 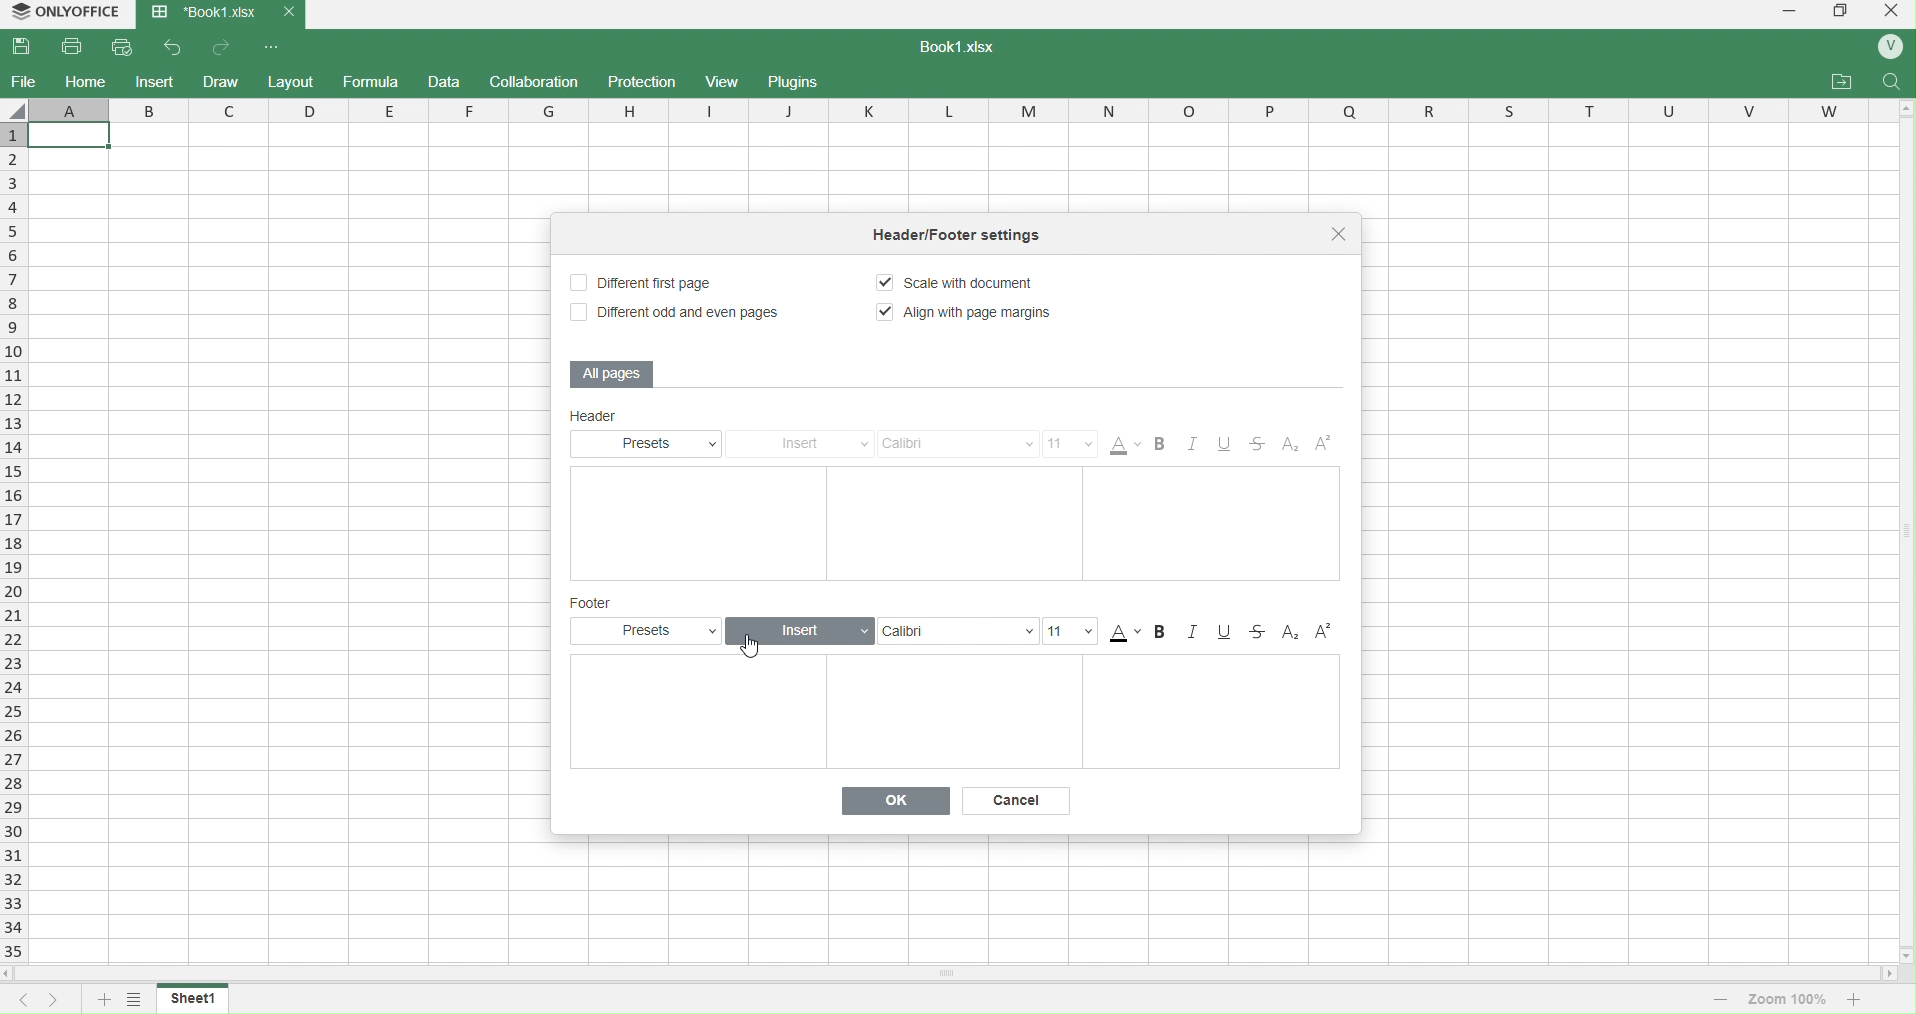 I want to click on Calibri, so click(x=959, y=444).